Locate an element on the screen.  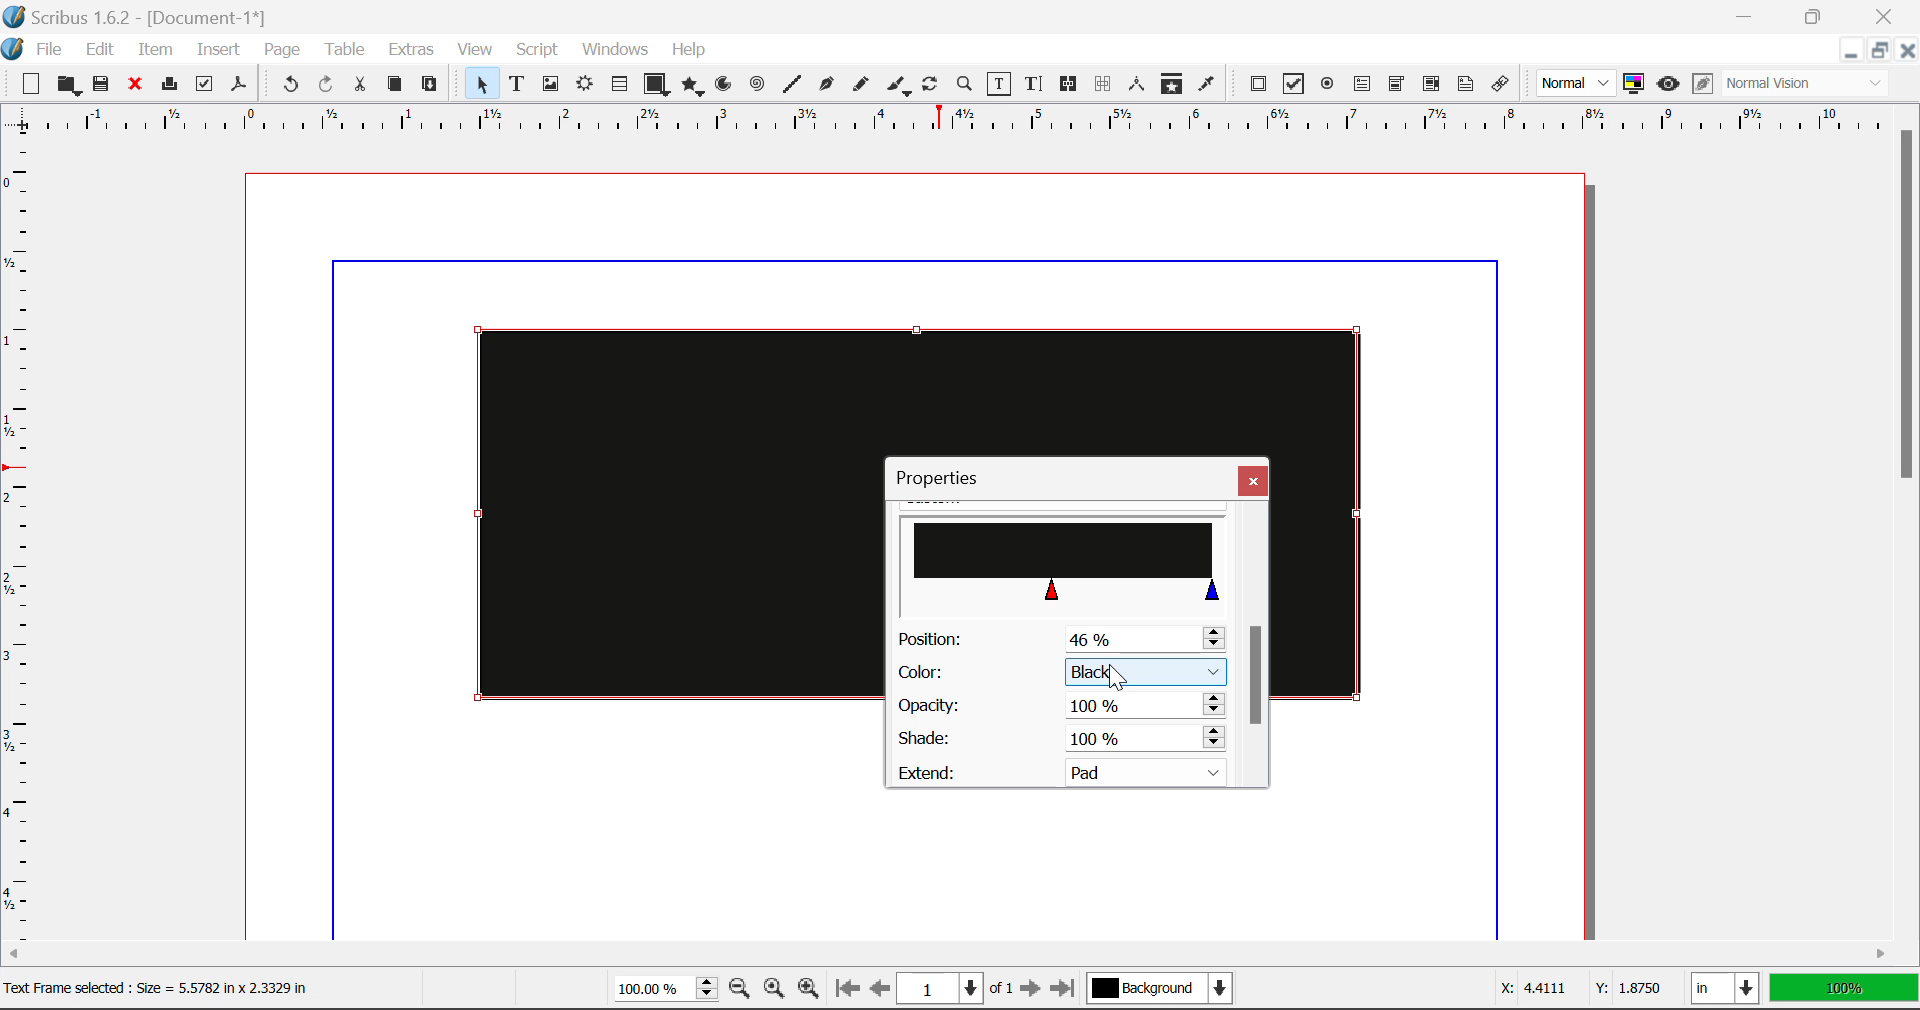
Table is located at coordinates (343, 51).